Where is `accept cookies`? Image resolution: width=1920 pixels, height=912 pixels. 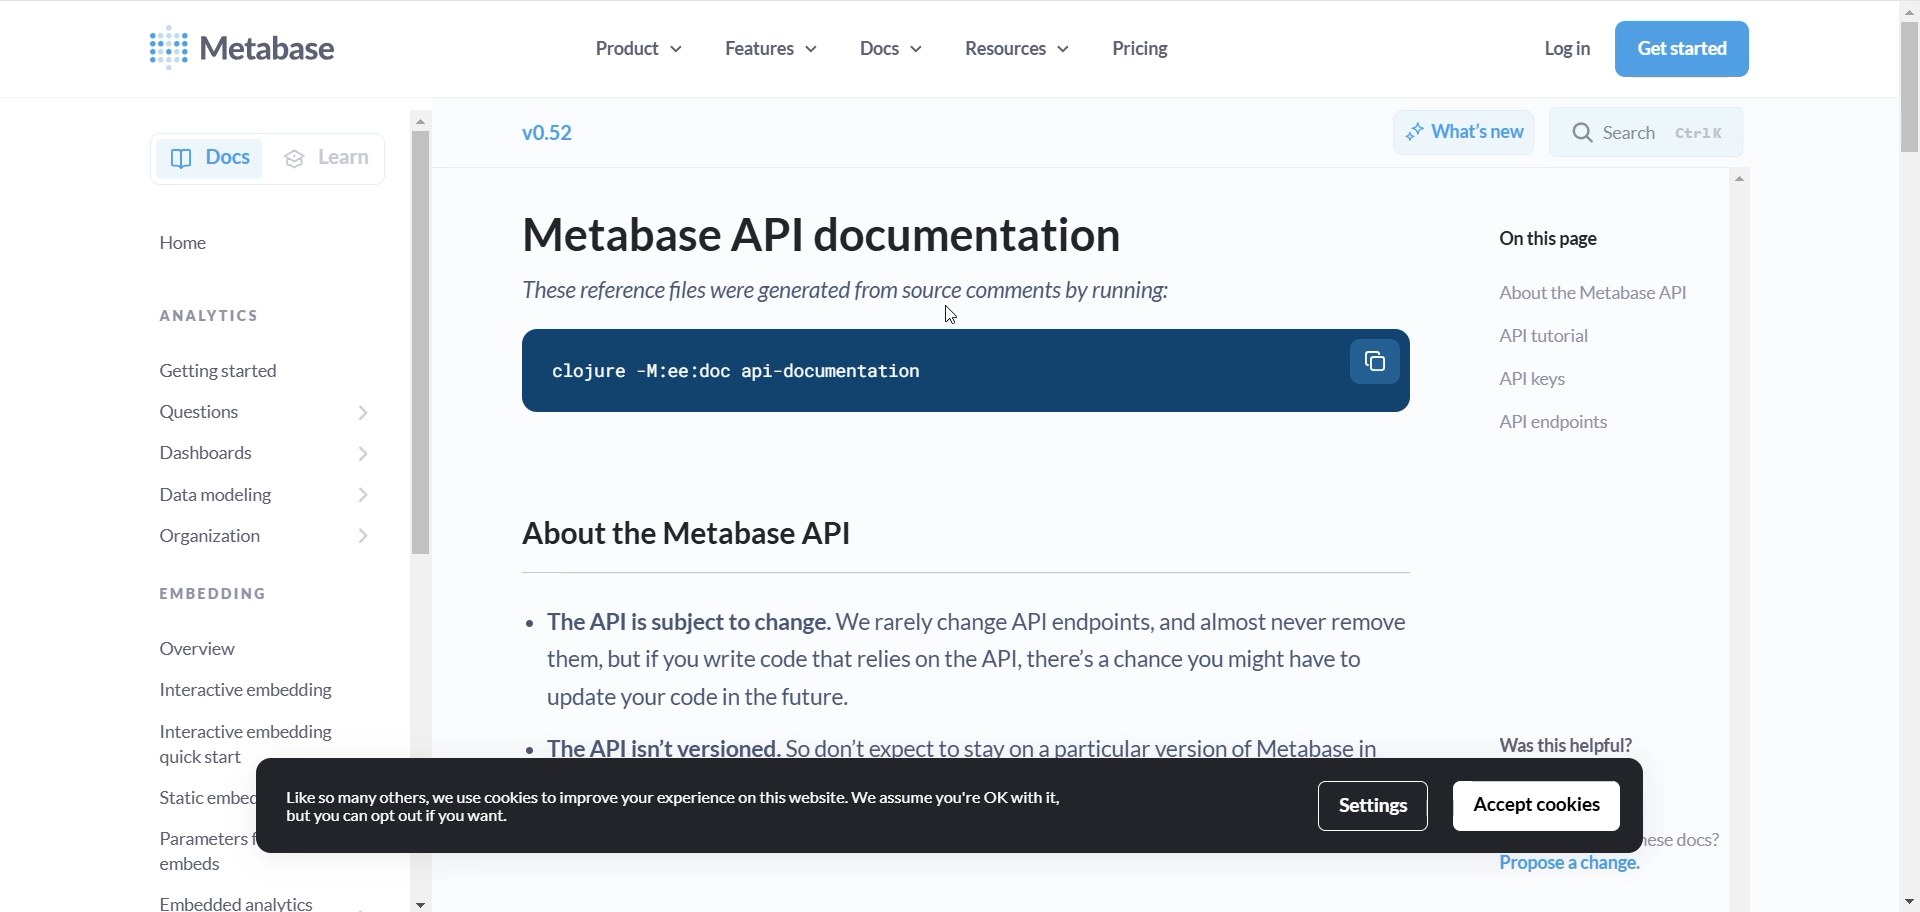 accept cookies is located at coordinates (1535, 806).